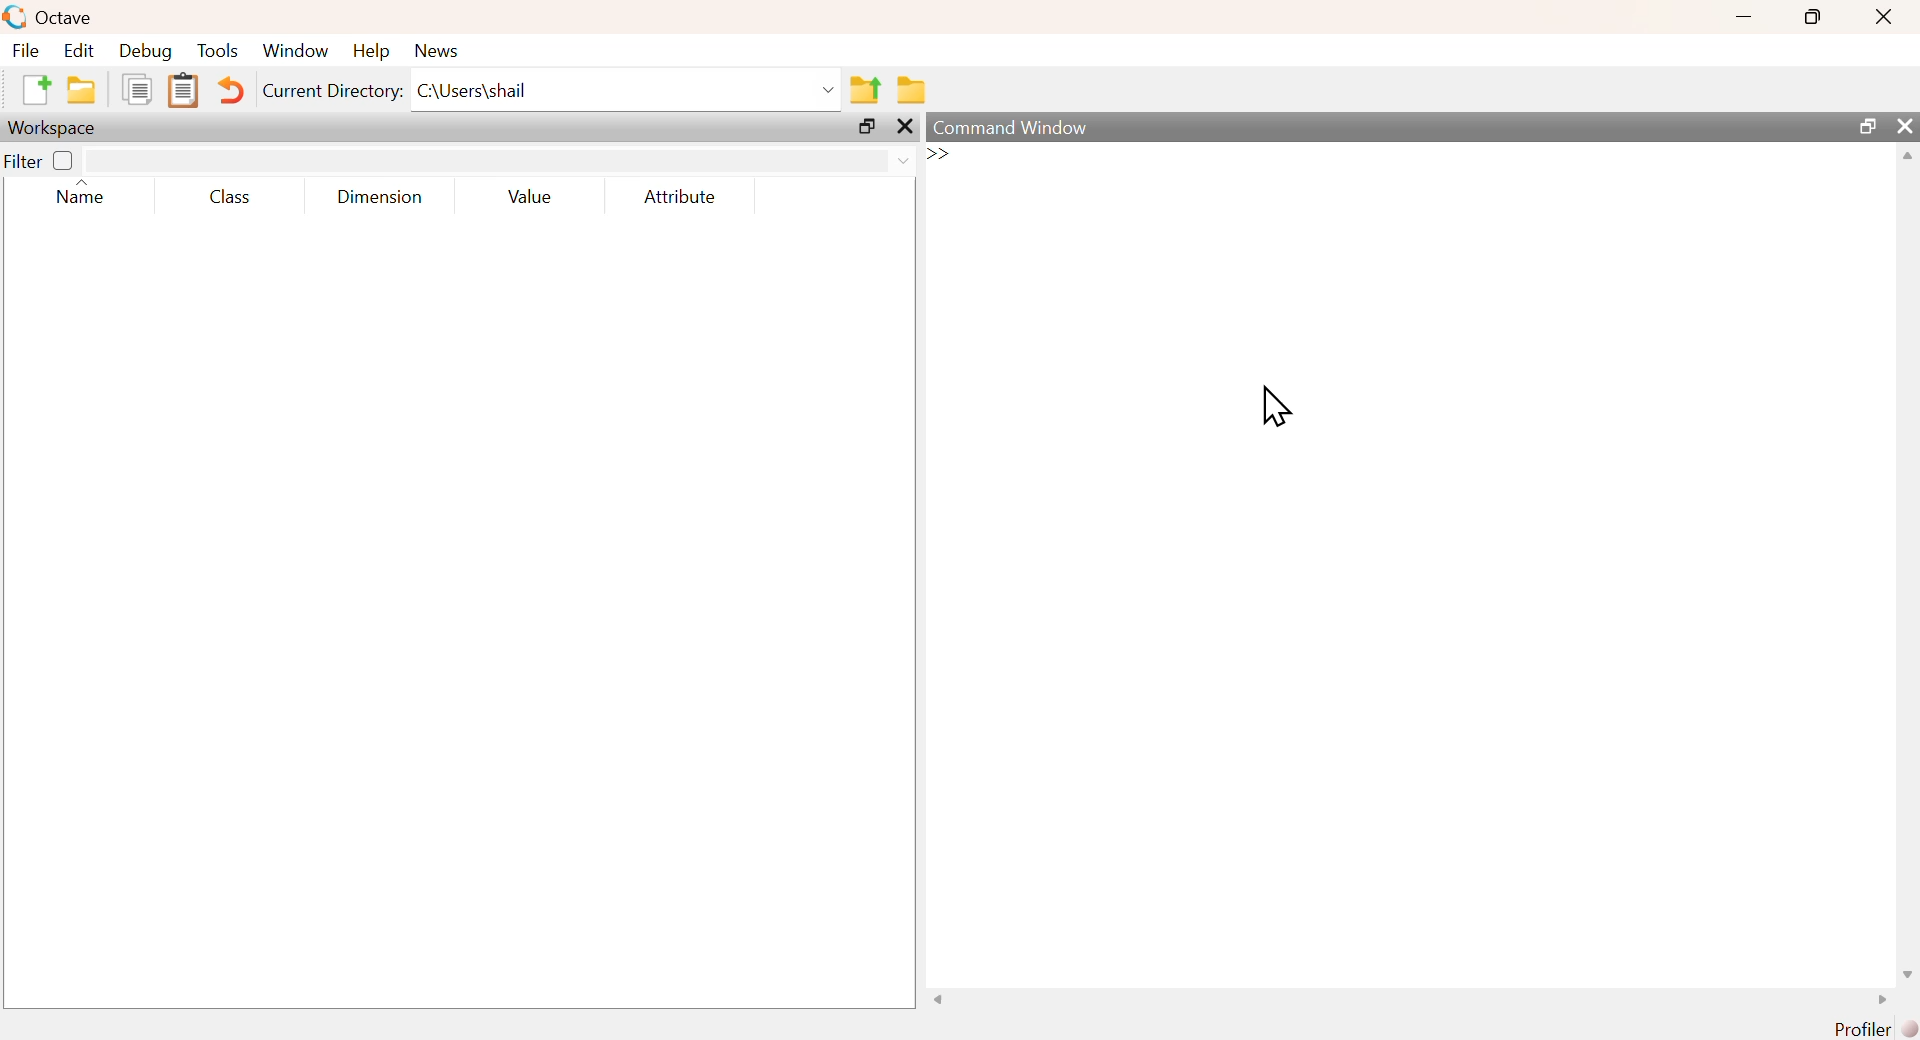  I want to click on Class, so click(236, 197).